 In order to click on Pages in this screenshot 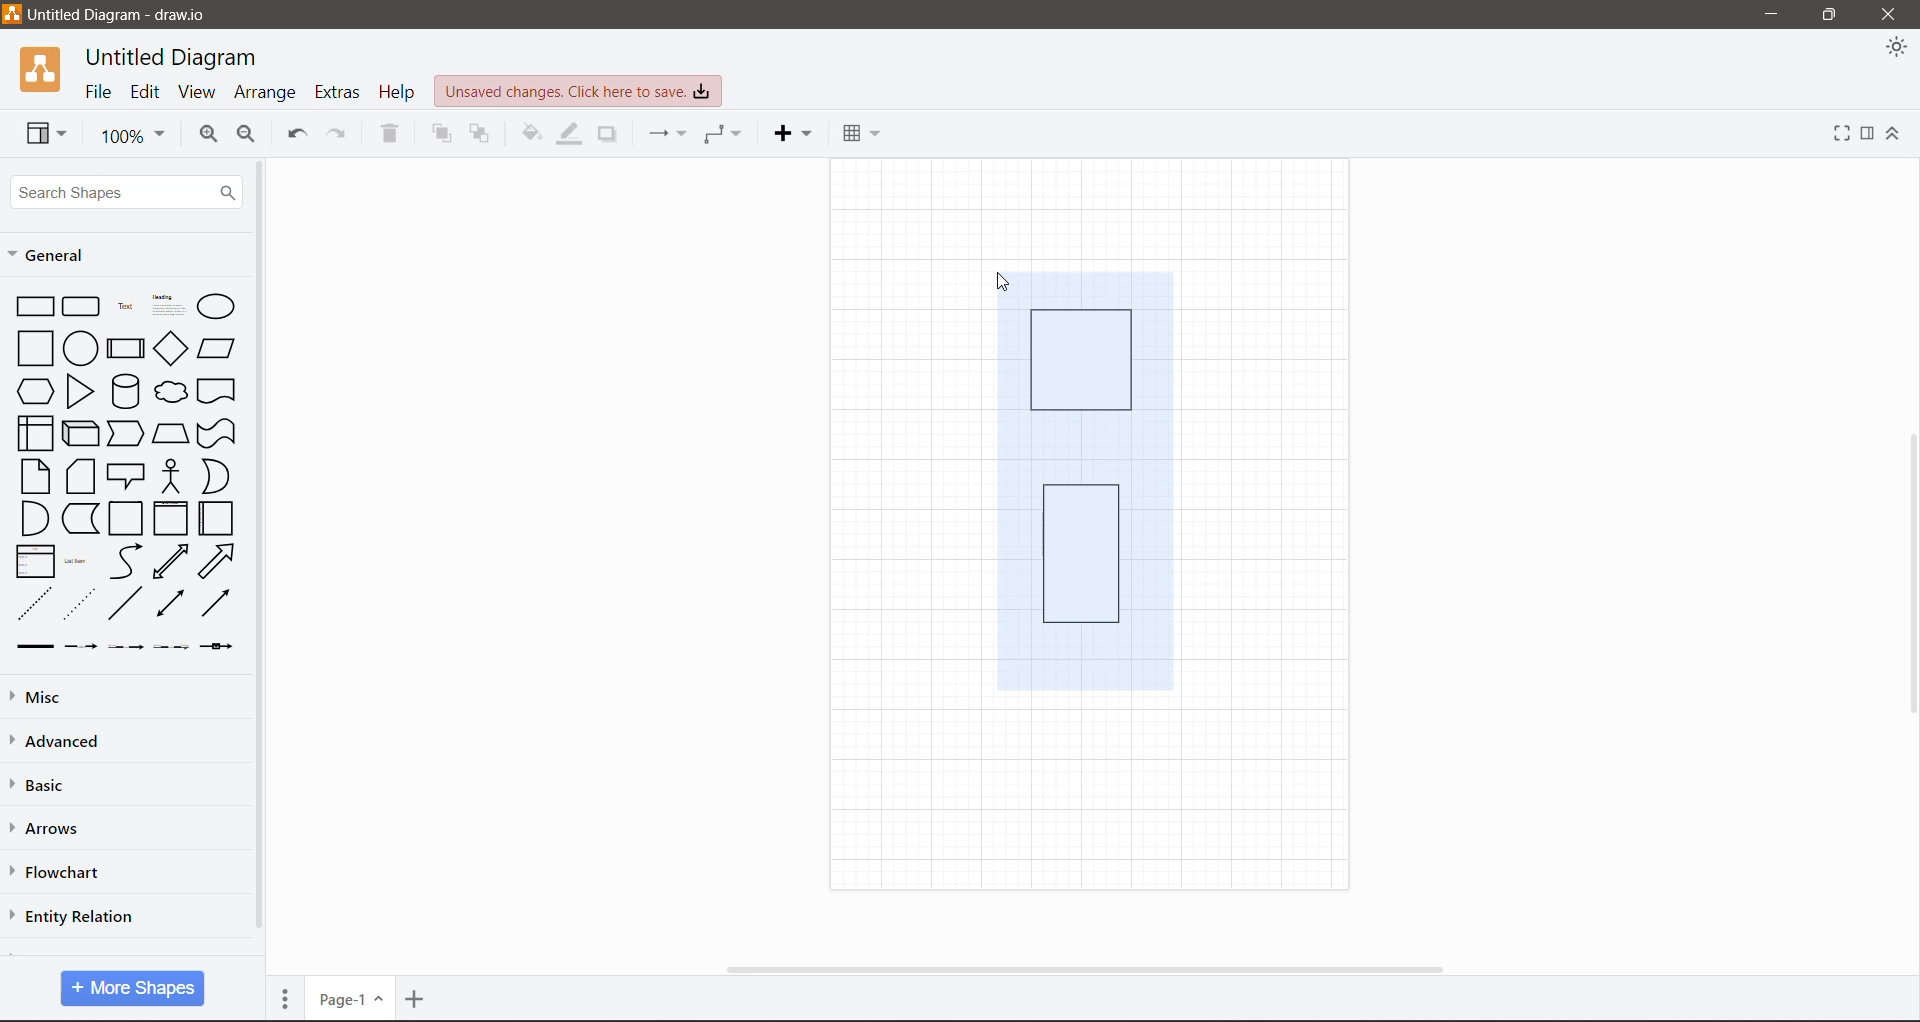, I will do `click(286, 996)`.